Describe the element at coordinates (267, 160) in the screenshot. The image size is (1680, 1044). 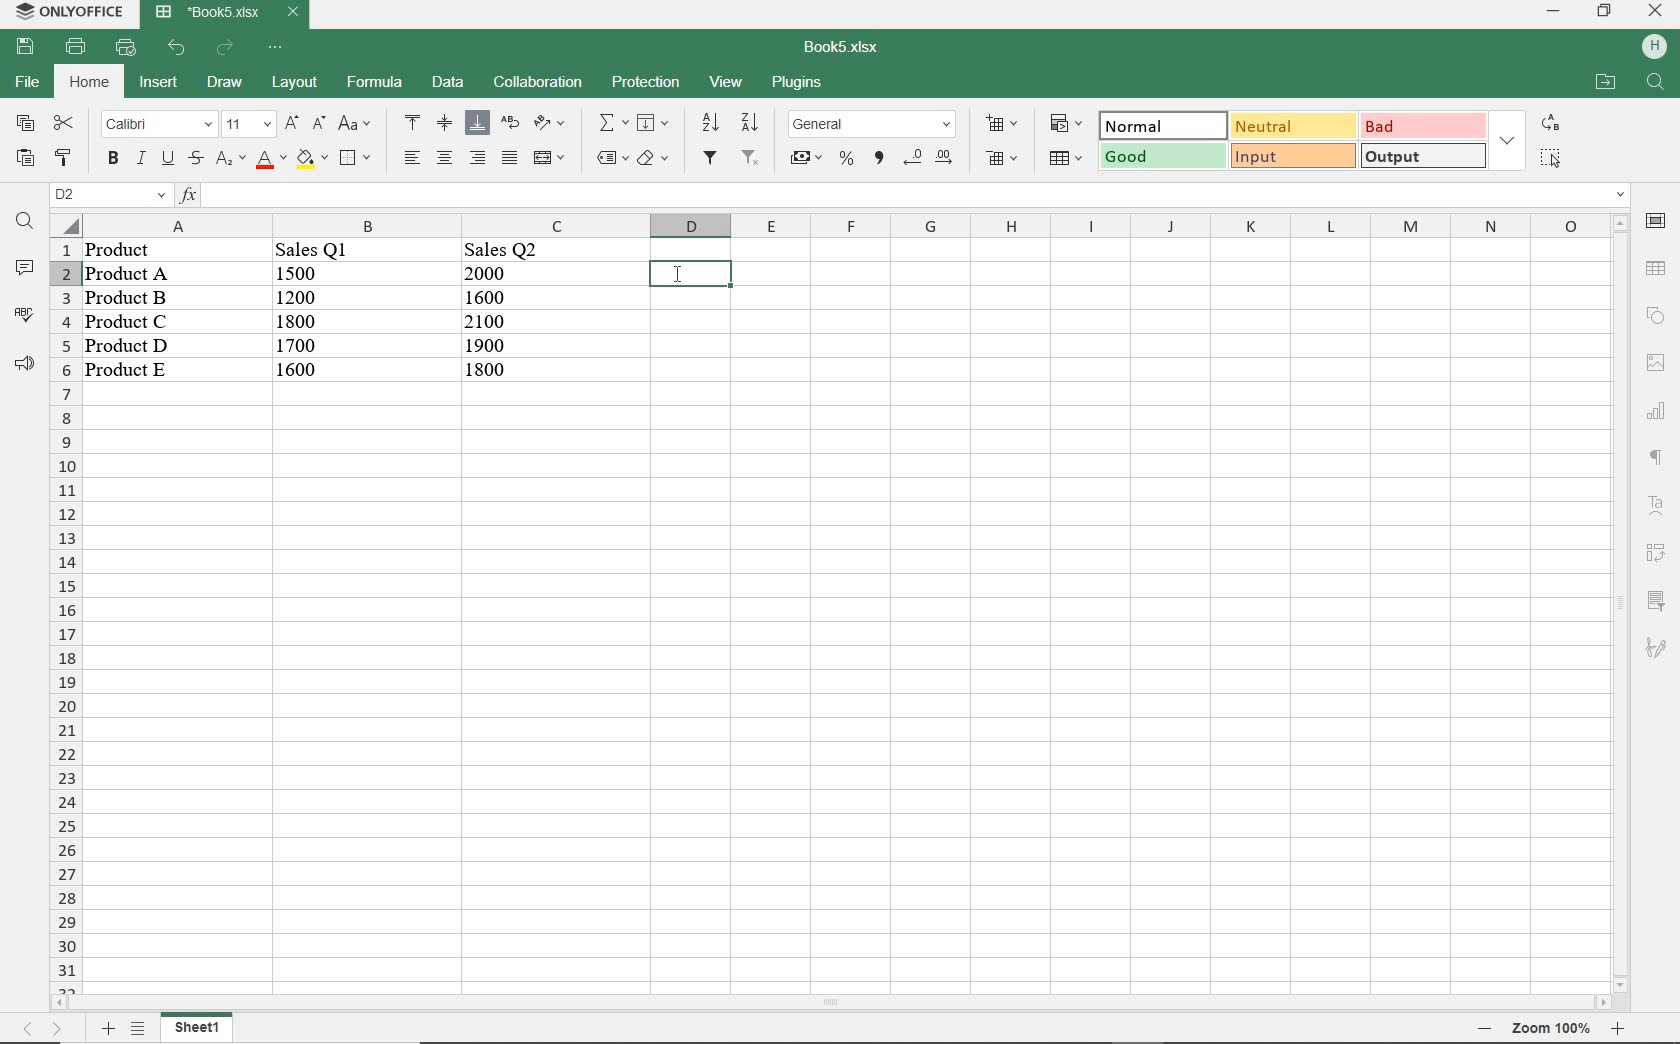
I see `font color` at that location.